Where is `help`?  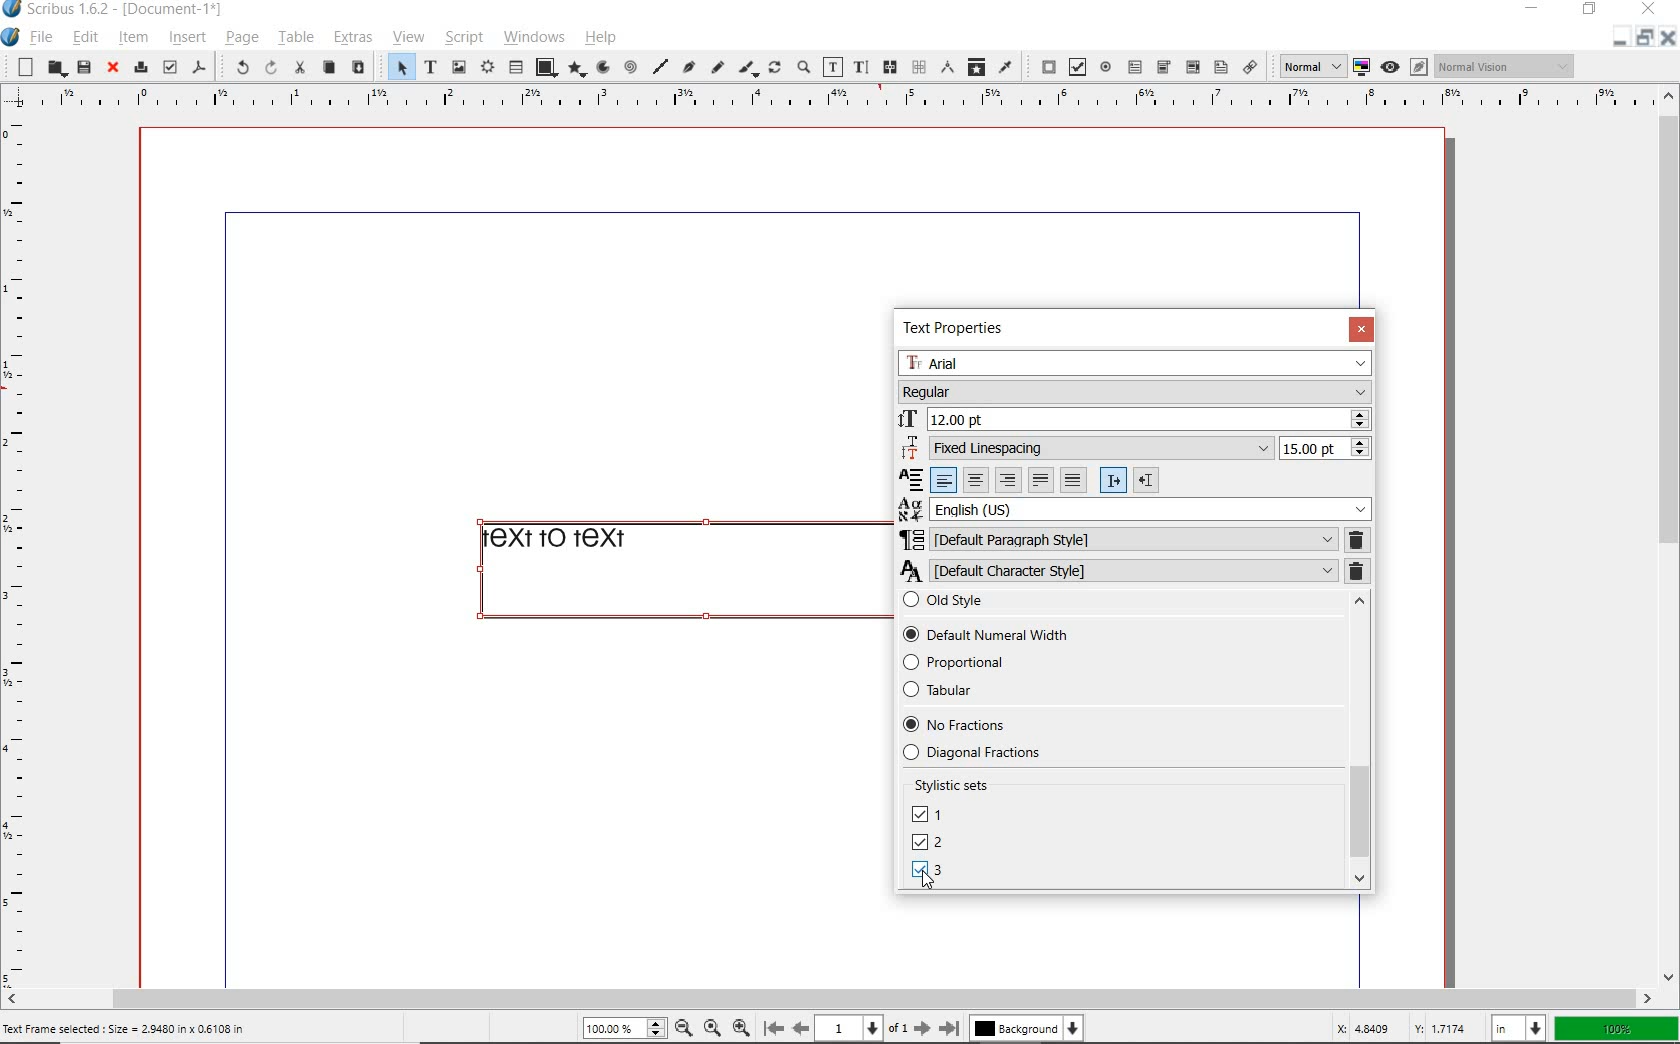 help is located at coordinates (605, 37).